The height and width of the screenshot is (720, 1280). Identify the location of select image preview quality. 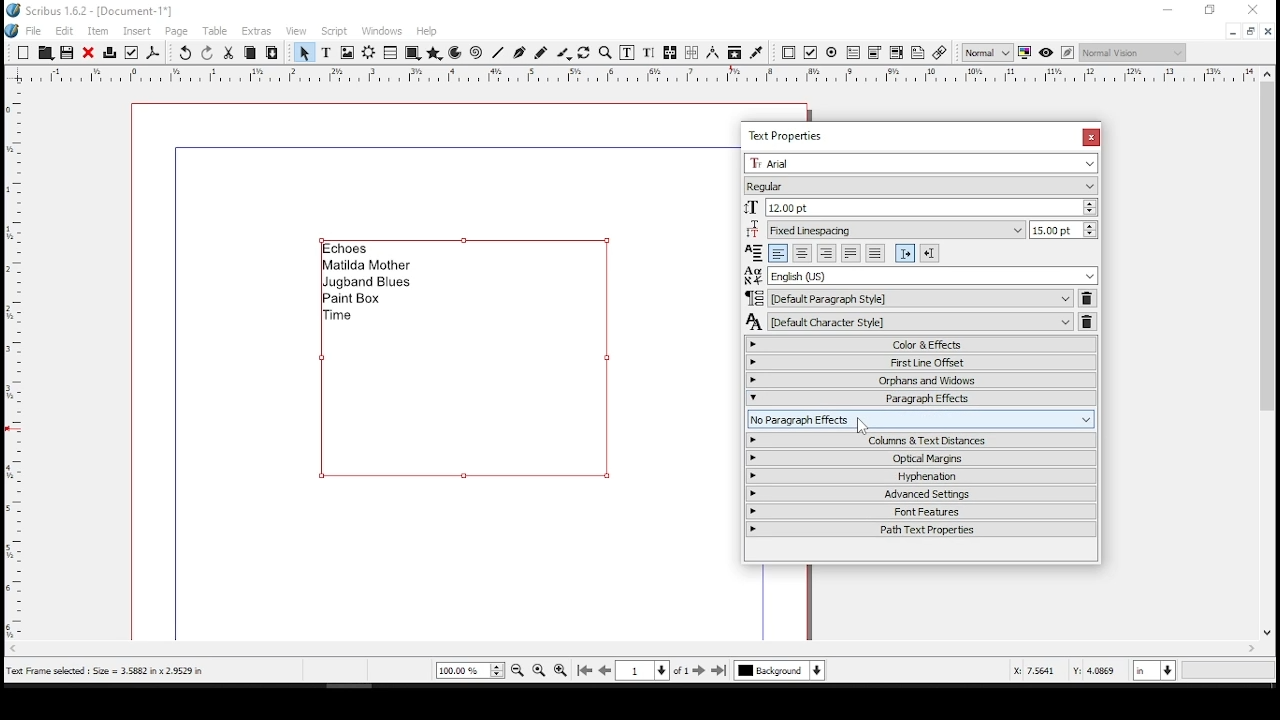
(987, 52).